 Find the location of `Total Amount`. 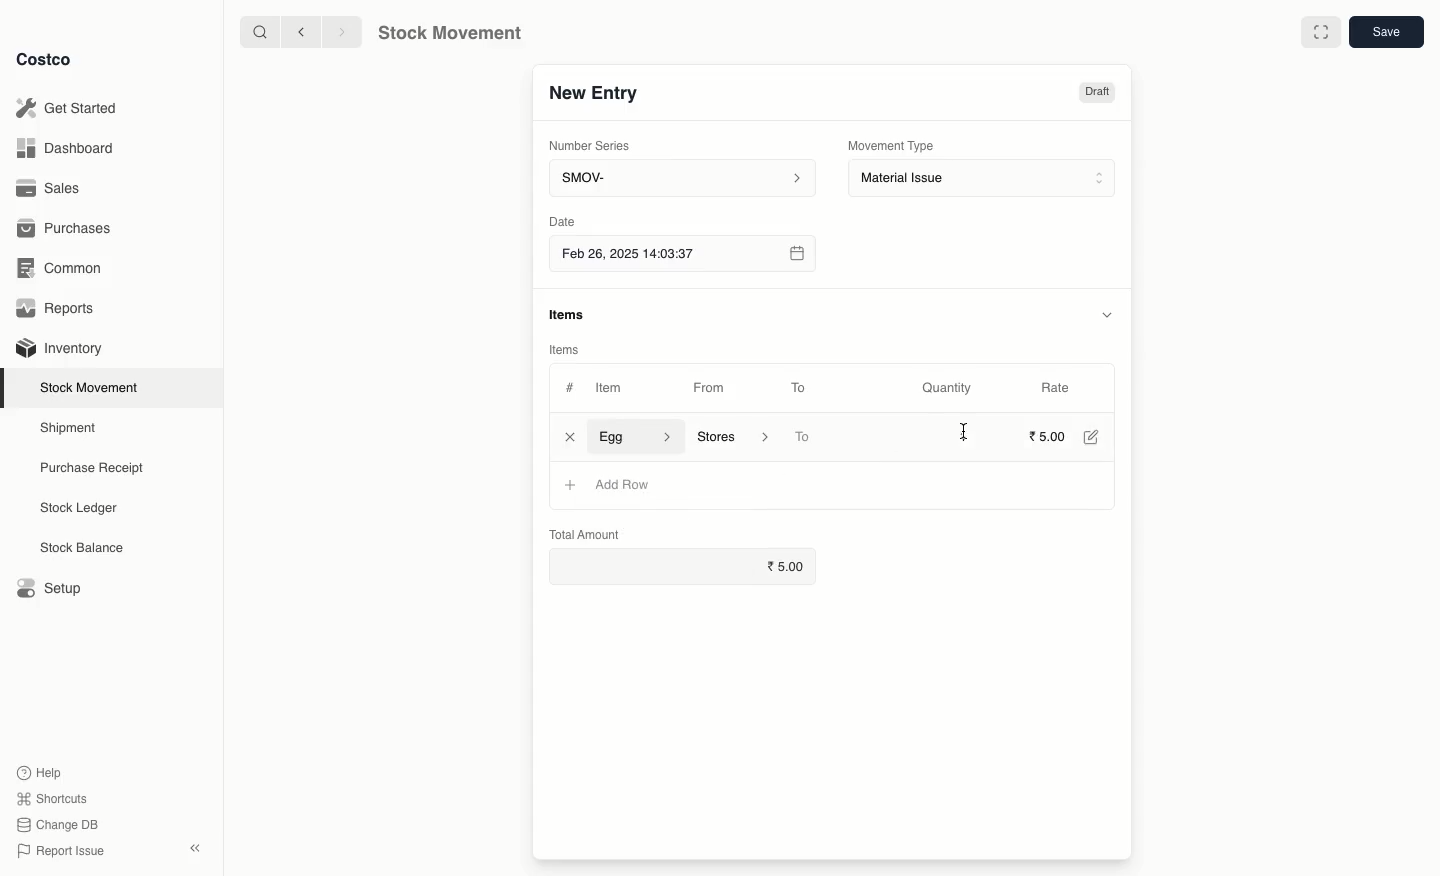

Total Amount is located at coordinates (585, 533).